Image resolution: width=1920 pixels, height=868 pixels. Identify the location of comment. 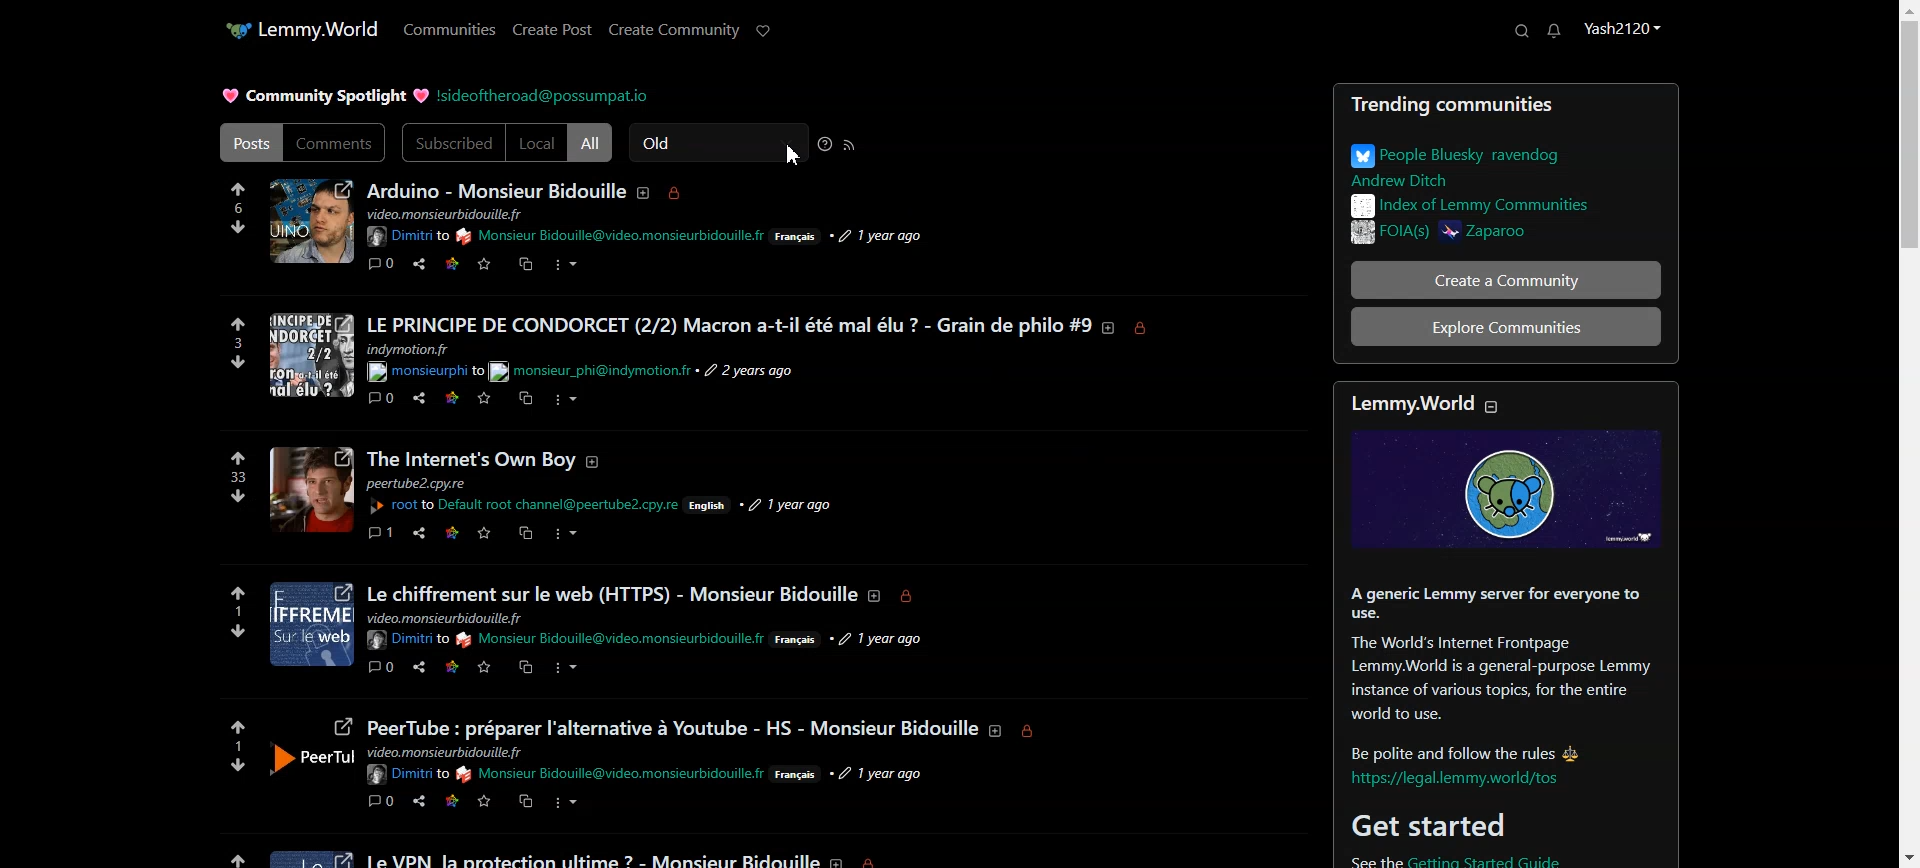
(382, 665).